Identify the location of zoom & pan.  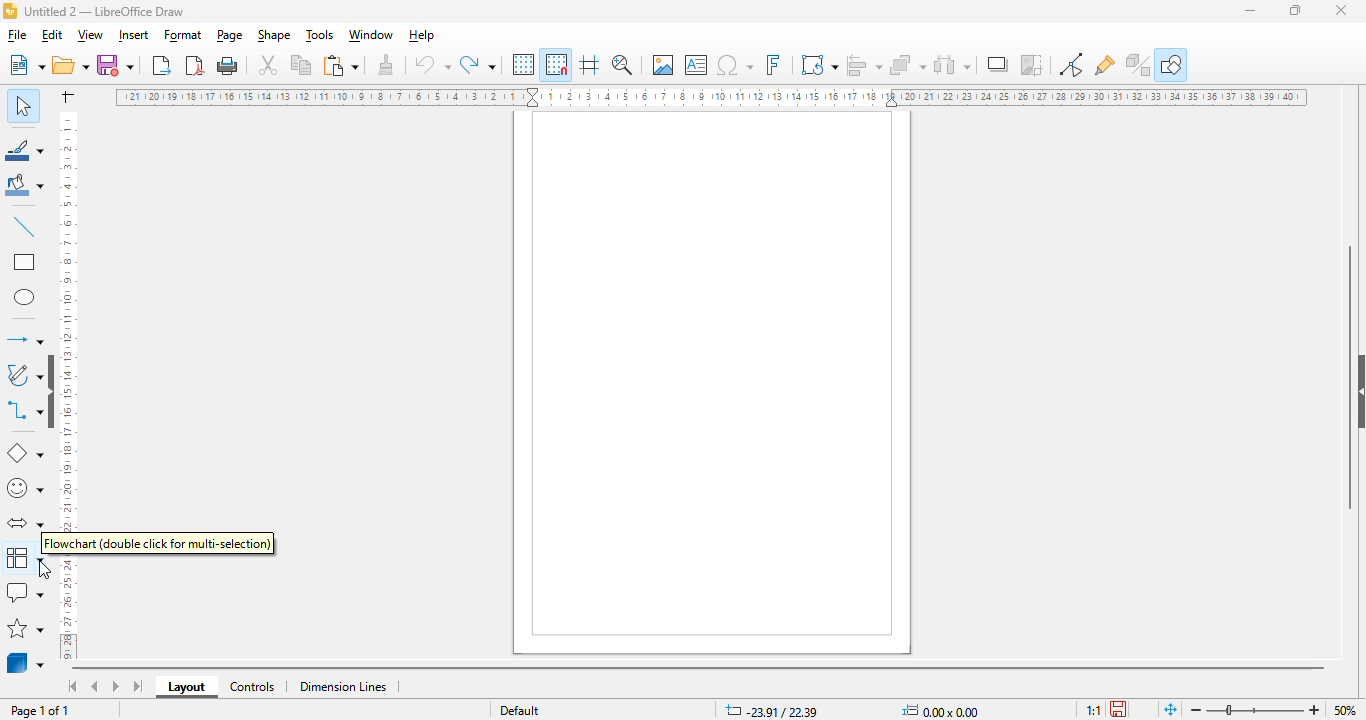
(623, 65).